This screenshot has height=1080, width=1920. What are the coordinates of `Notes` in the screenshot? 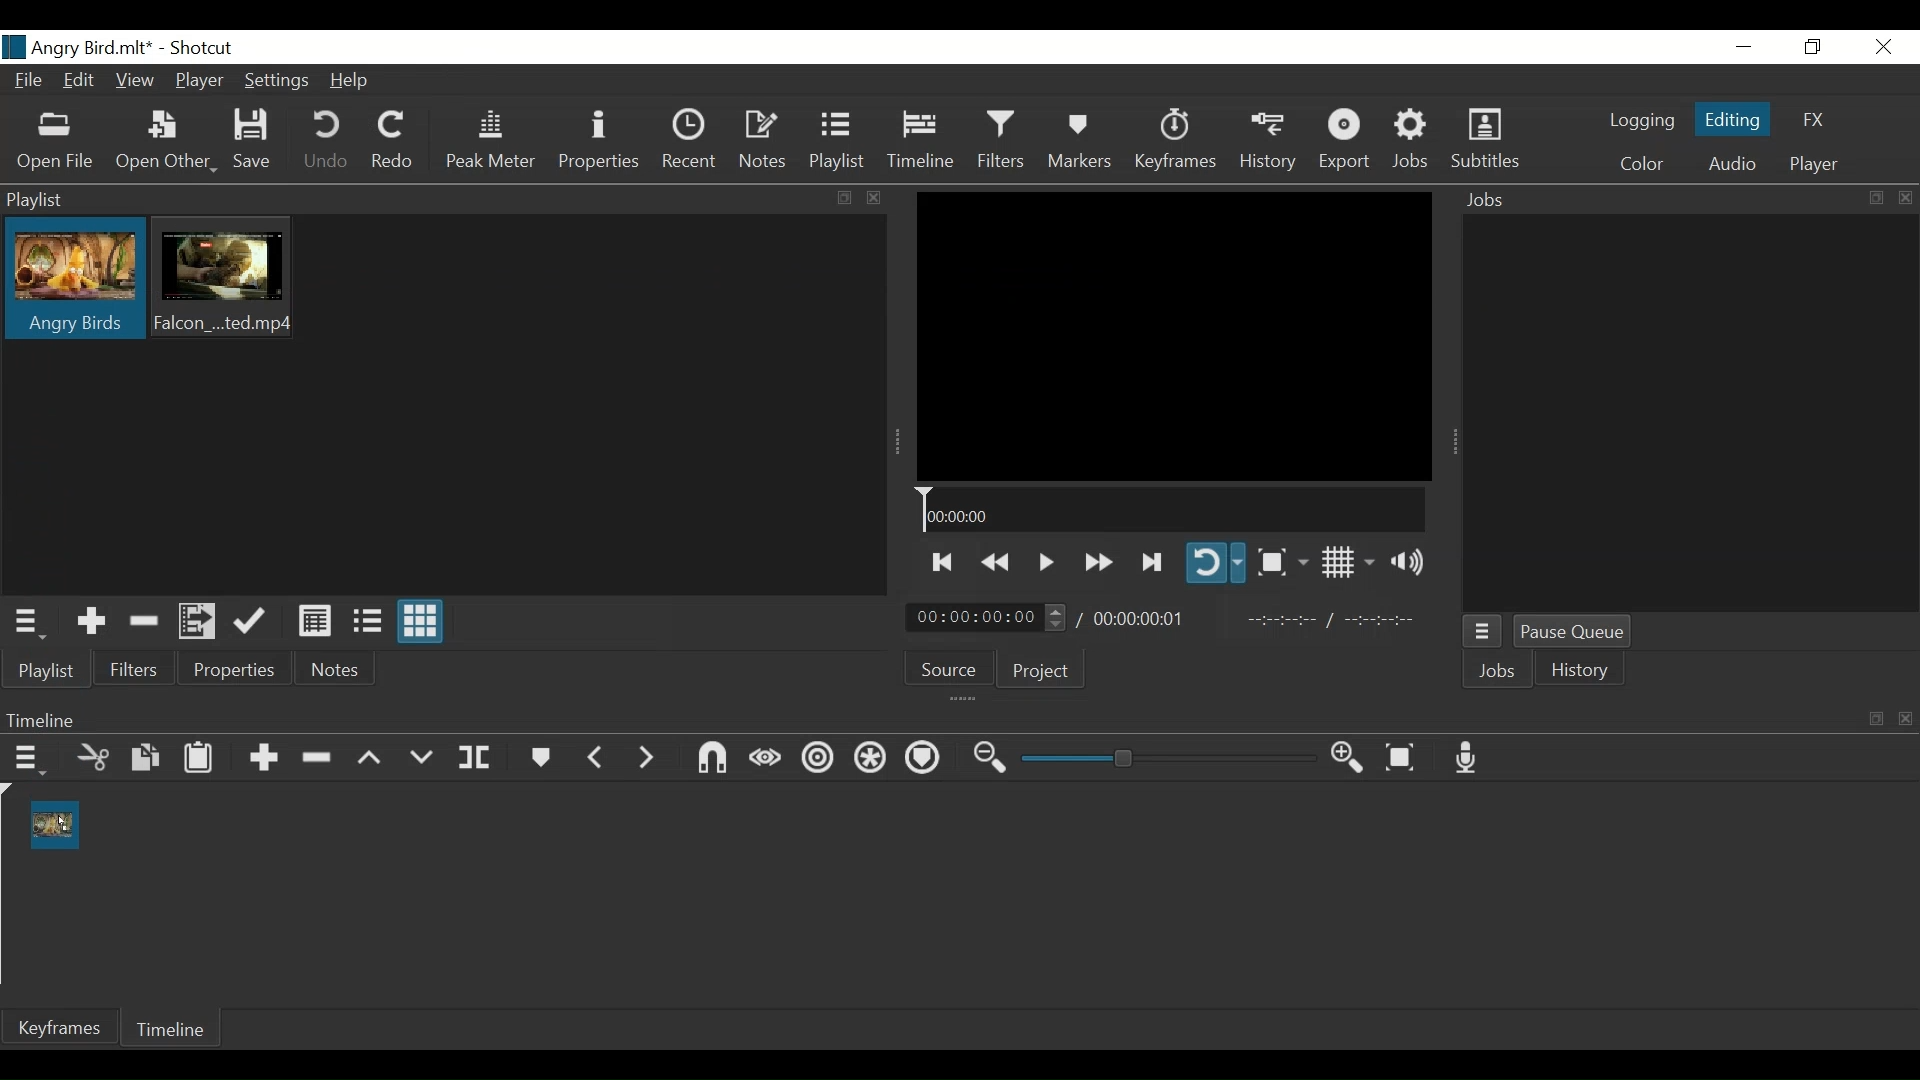 It's located at (338, 672).